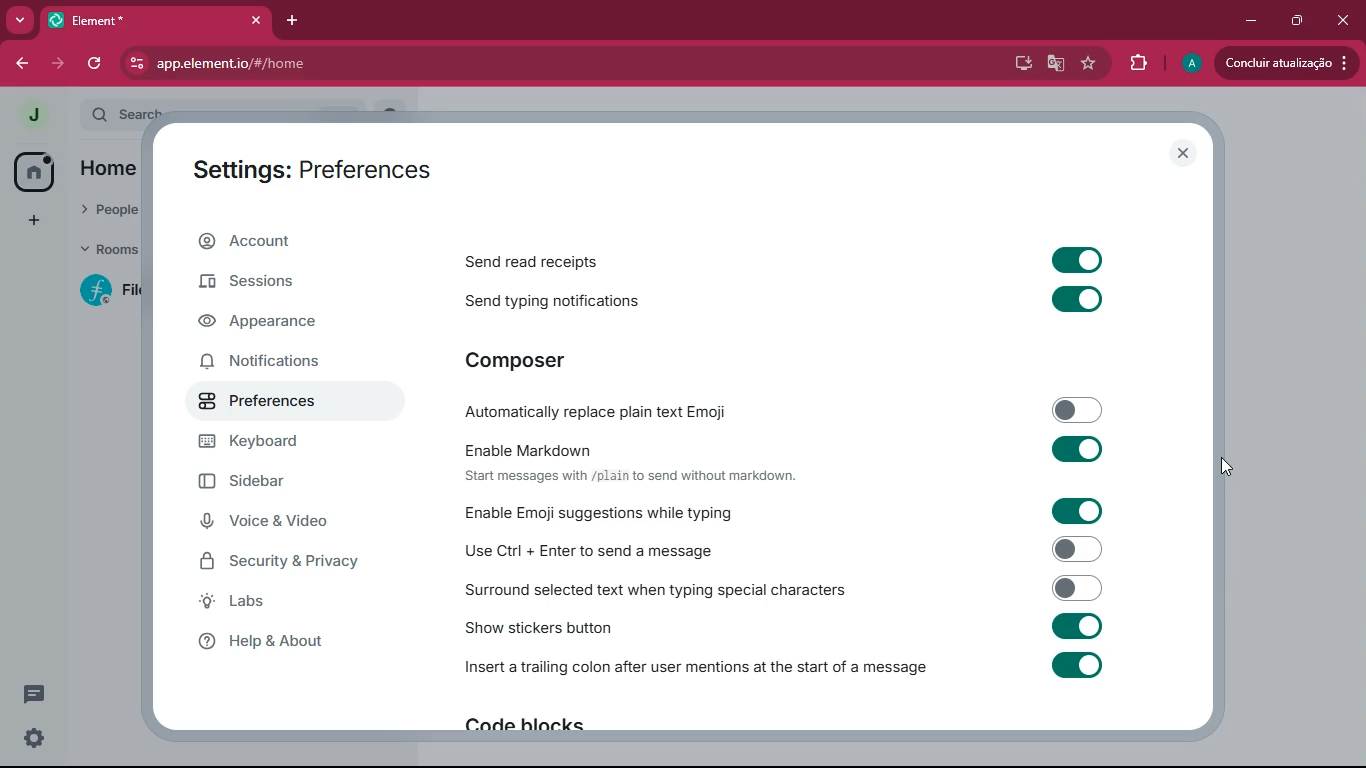  Describe the element at coordinates (779, 258) in the screenshot. I see `Send read receipts` at that location.